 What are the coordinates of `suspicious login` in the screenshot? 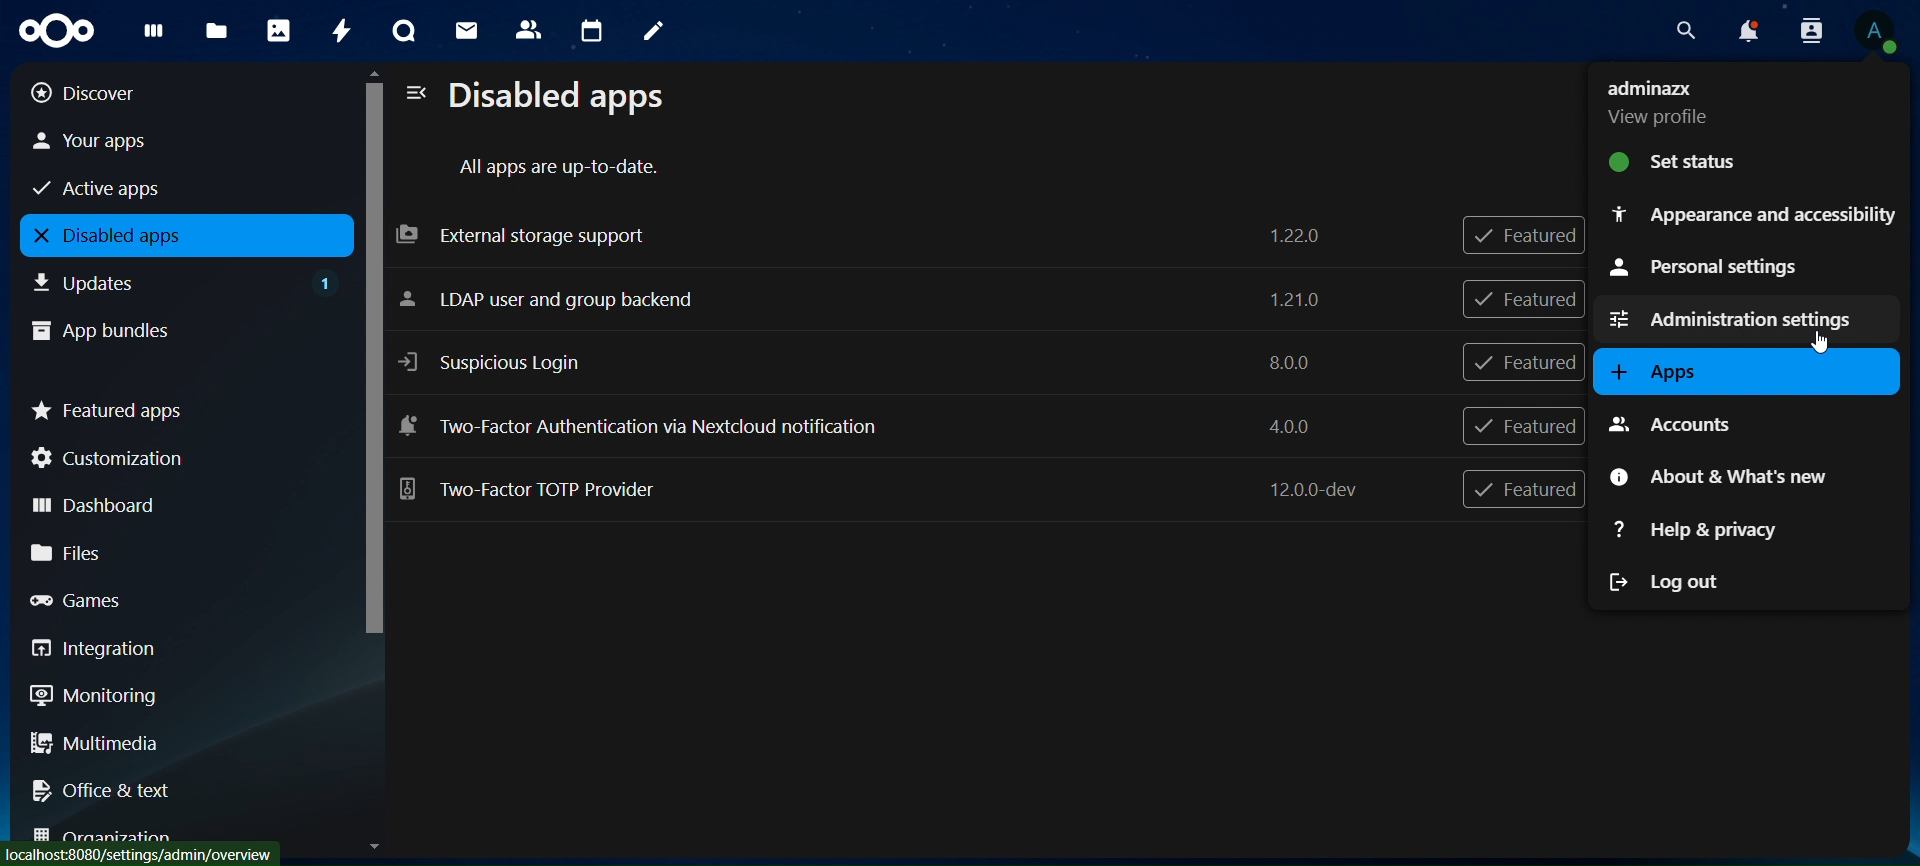 It's located at (865, 358).